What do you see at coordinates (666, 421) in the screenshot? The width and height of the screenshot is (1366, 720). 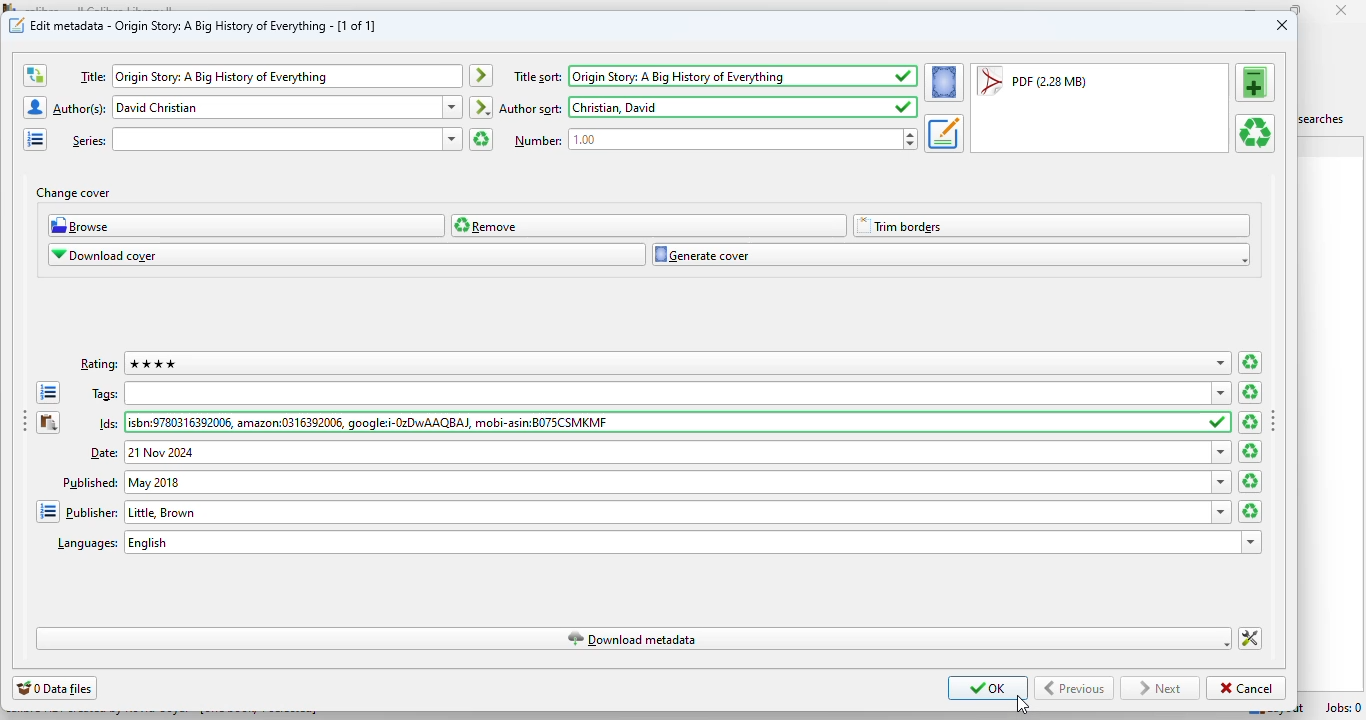 I see `ids:` at bounding box center [666, 421].